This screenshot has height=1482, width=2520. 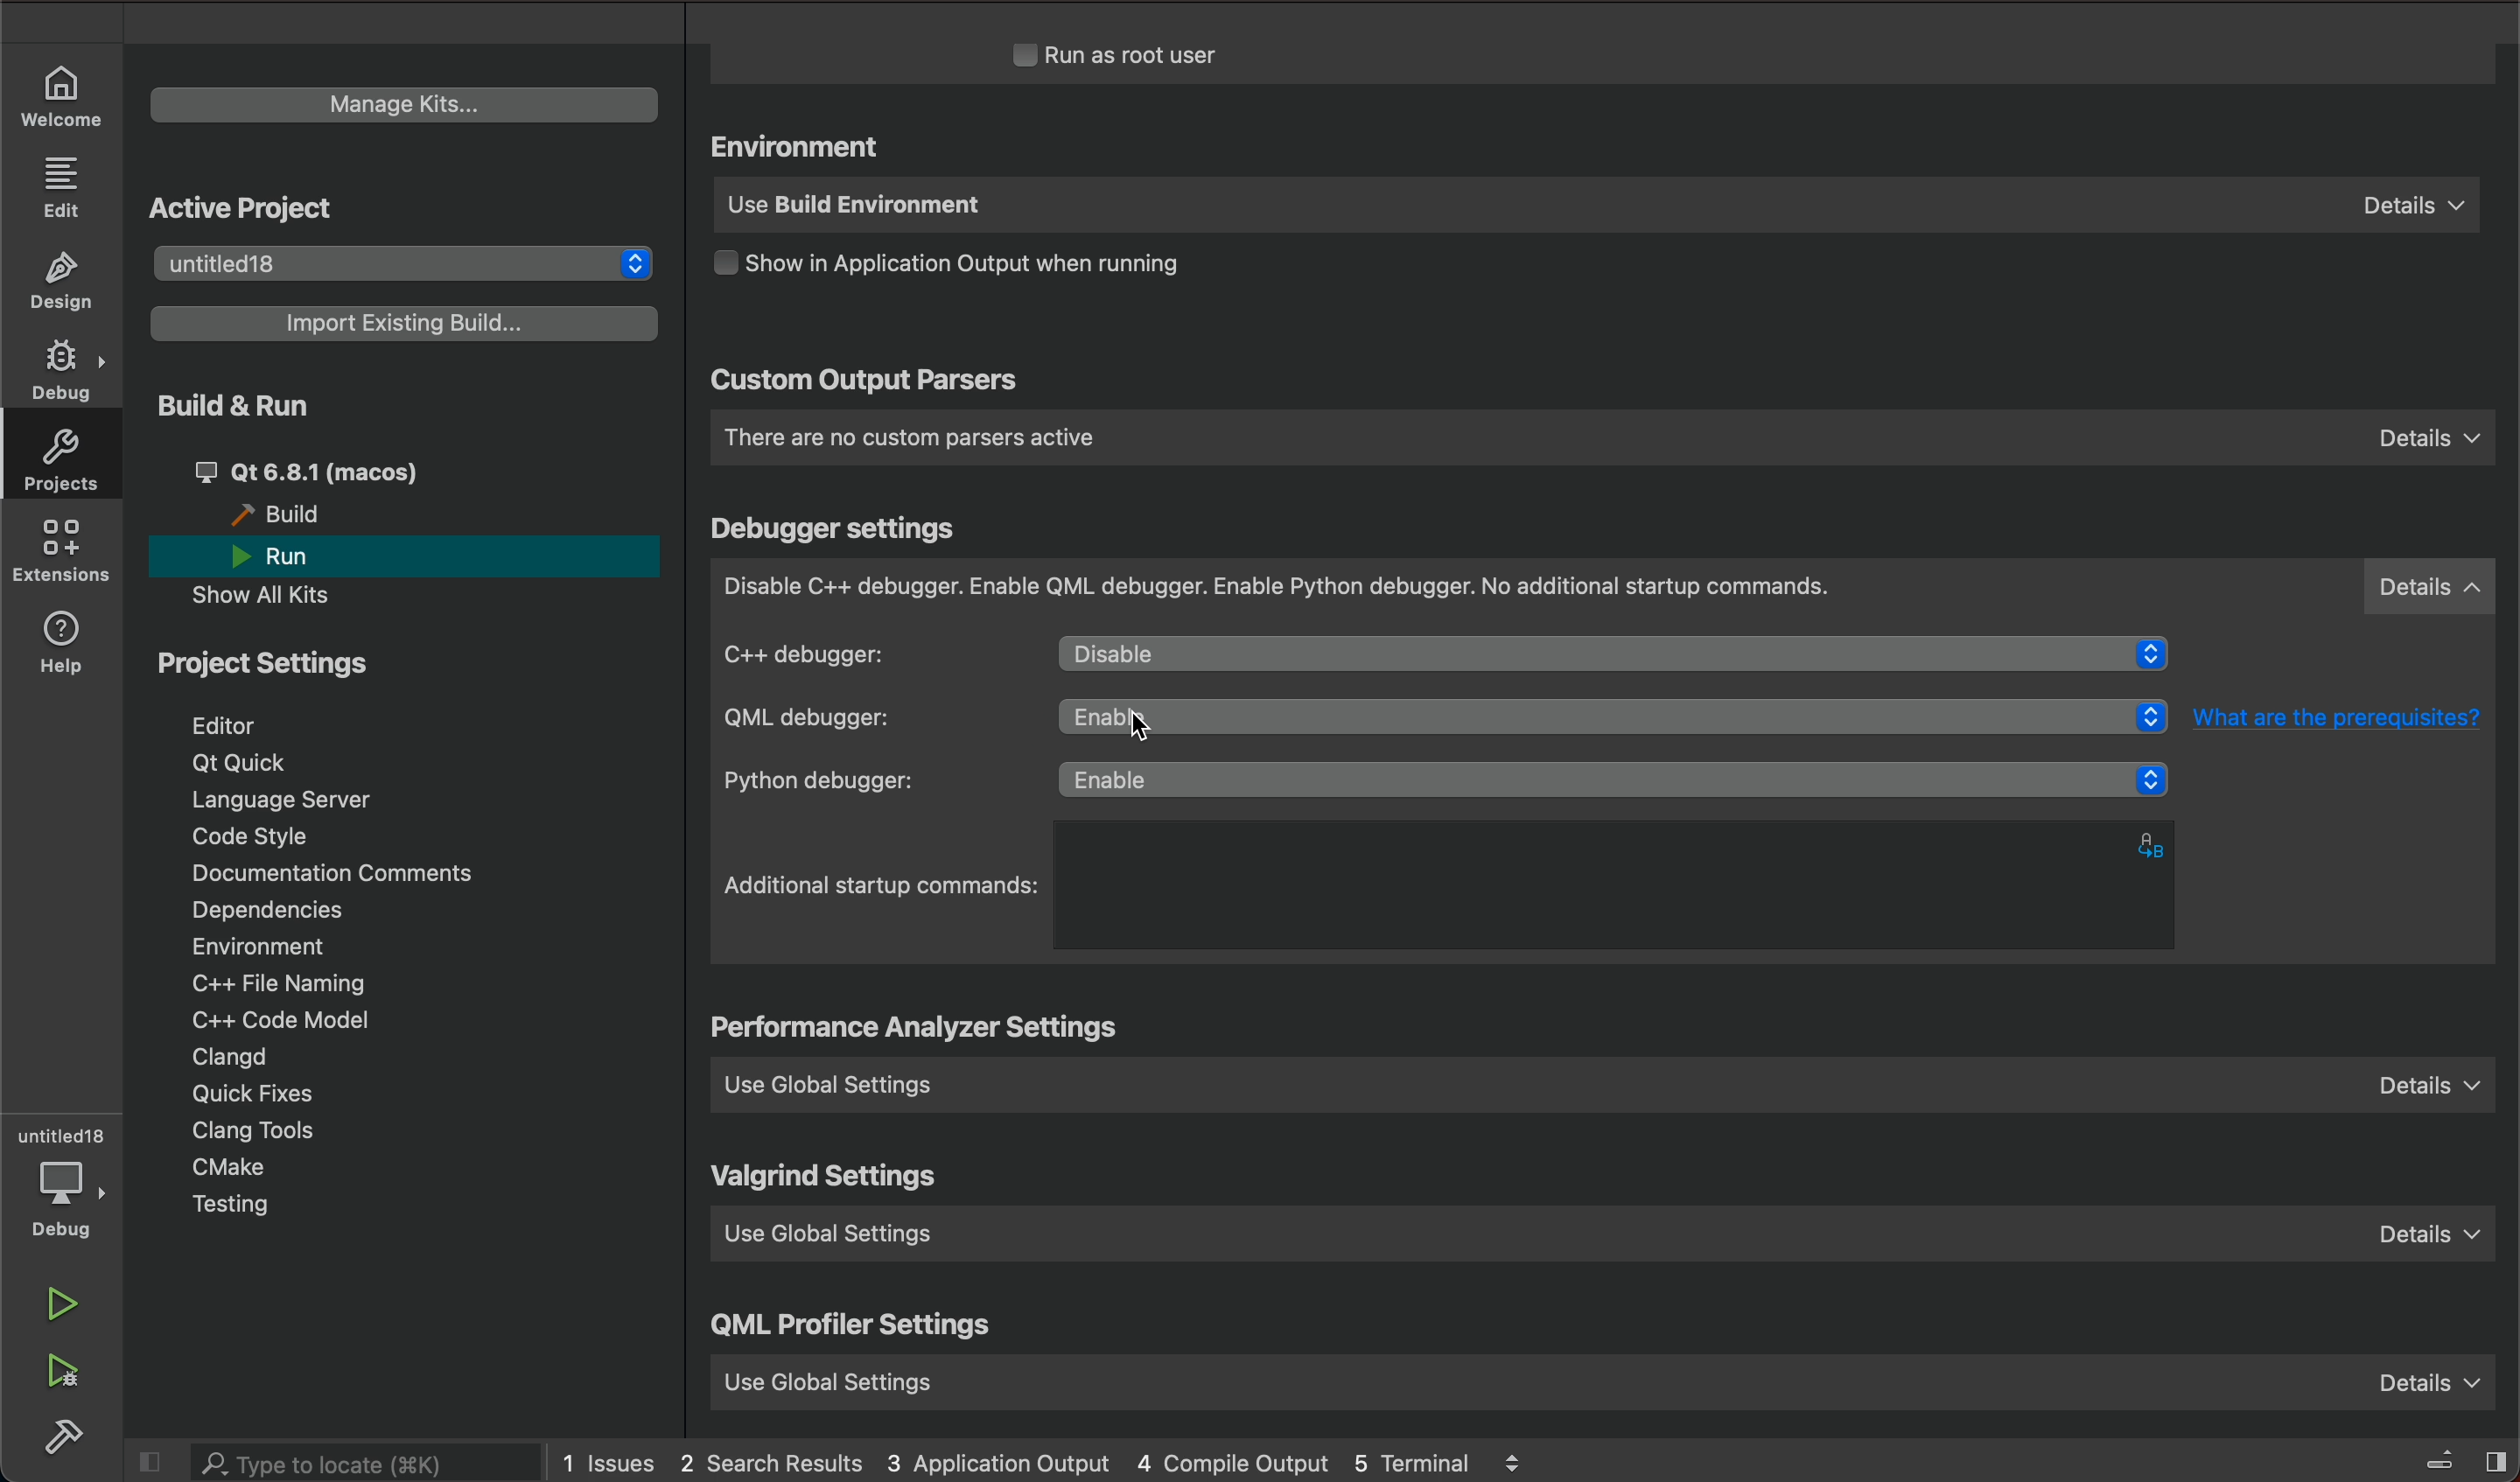 I want to click on projects, so click(x=70, y=465).